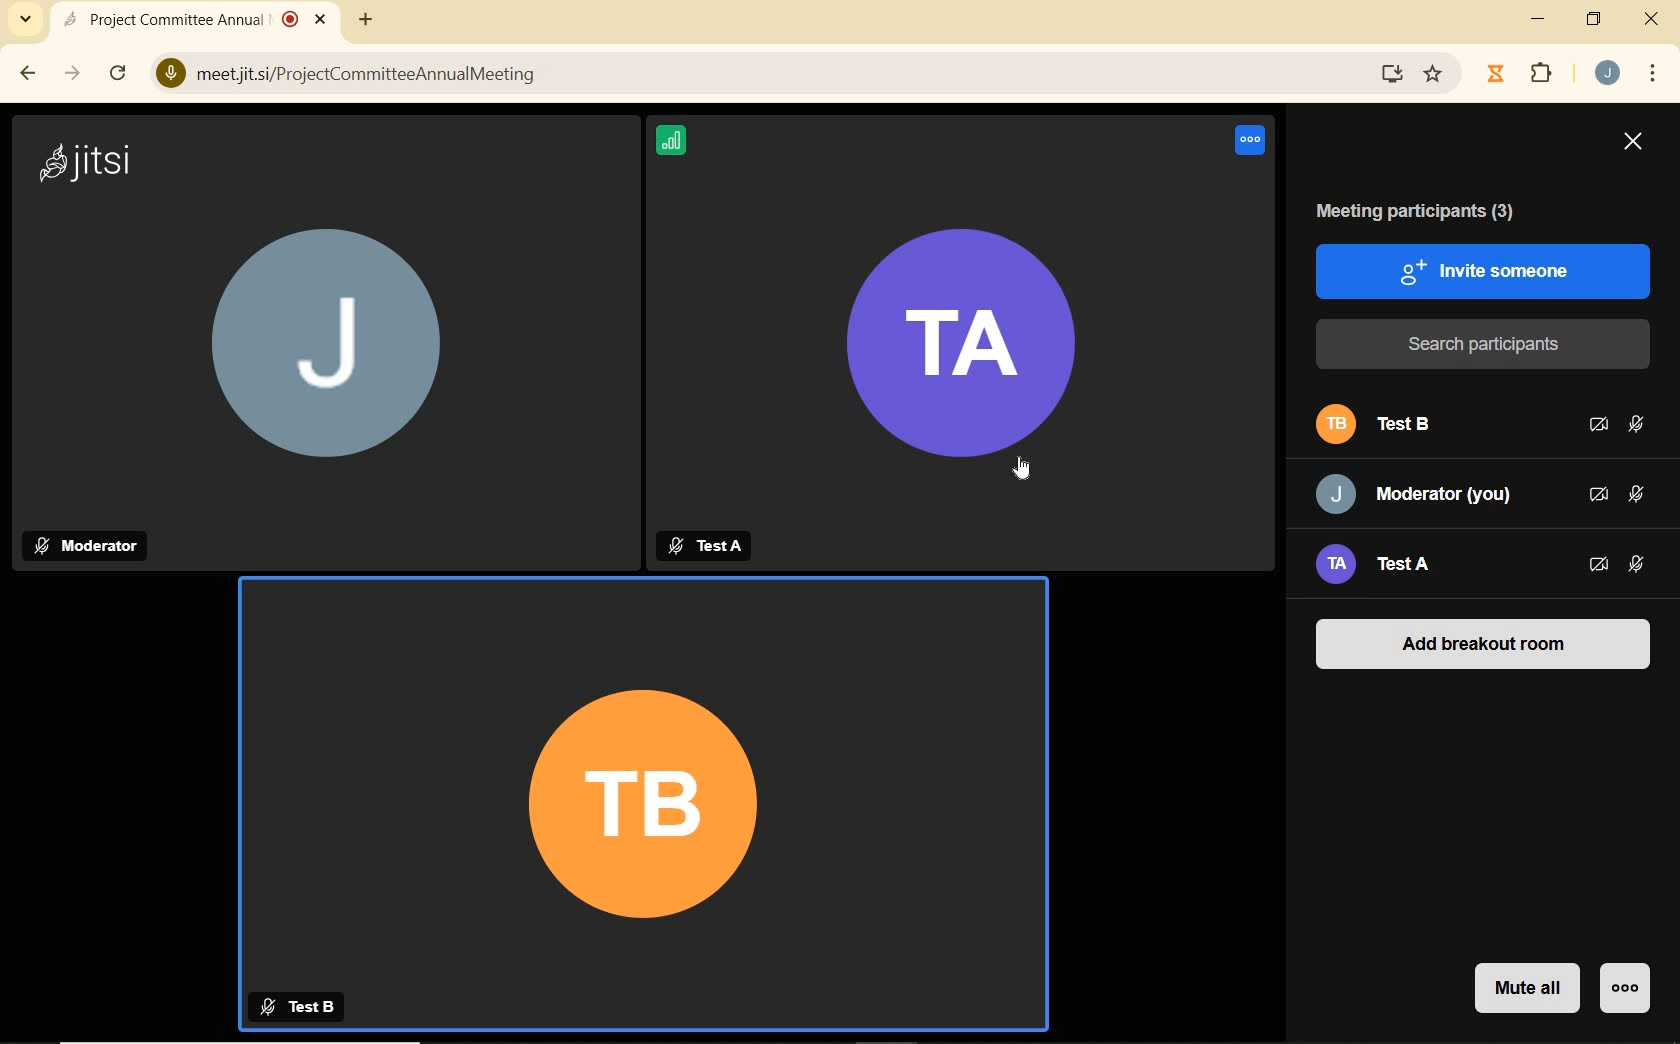 The image size is (1680, 1044). I want to click on FORWARD, so click(72, 76).